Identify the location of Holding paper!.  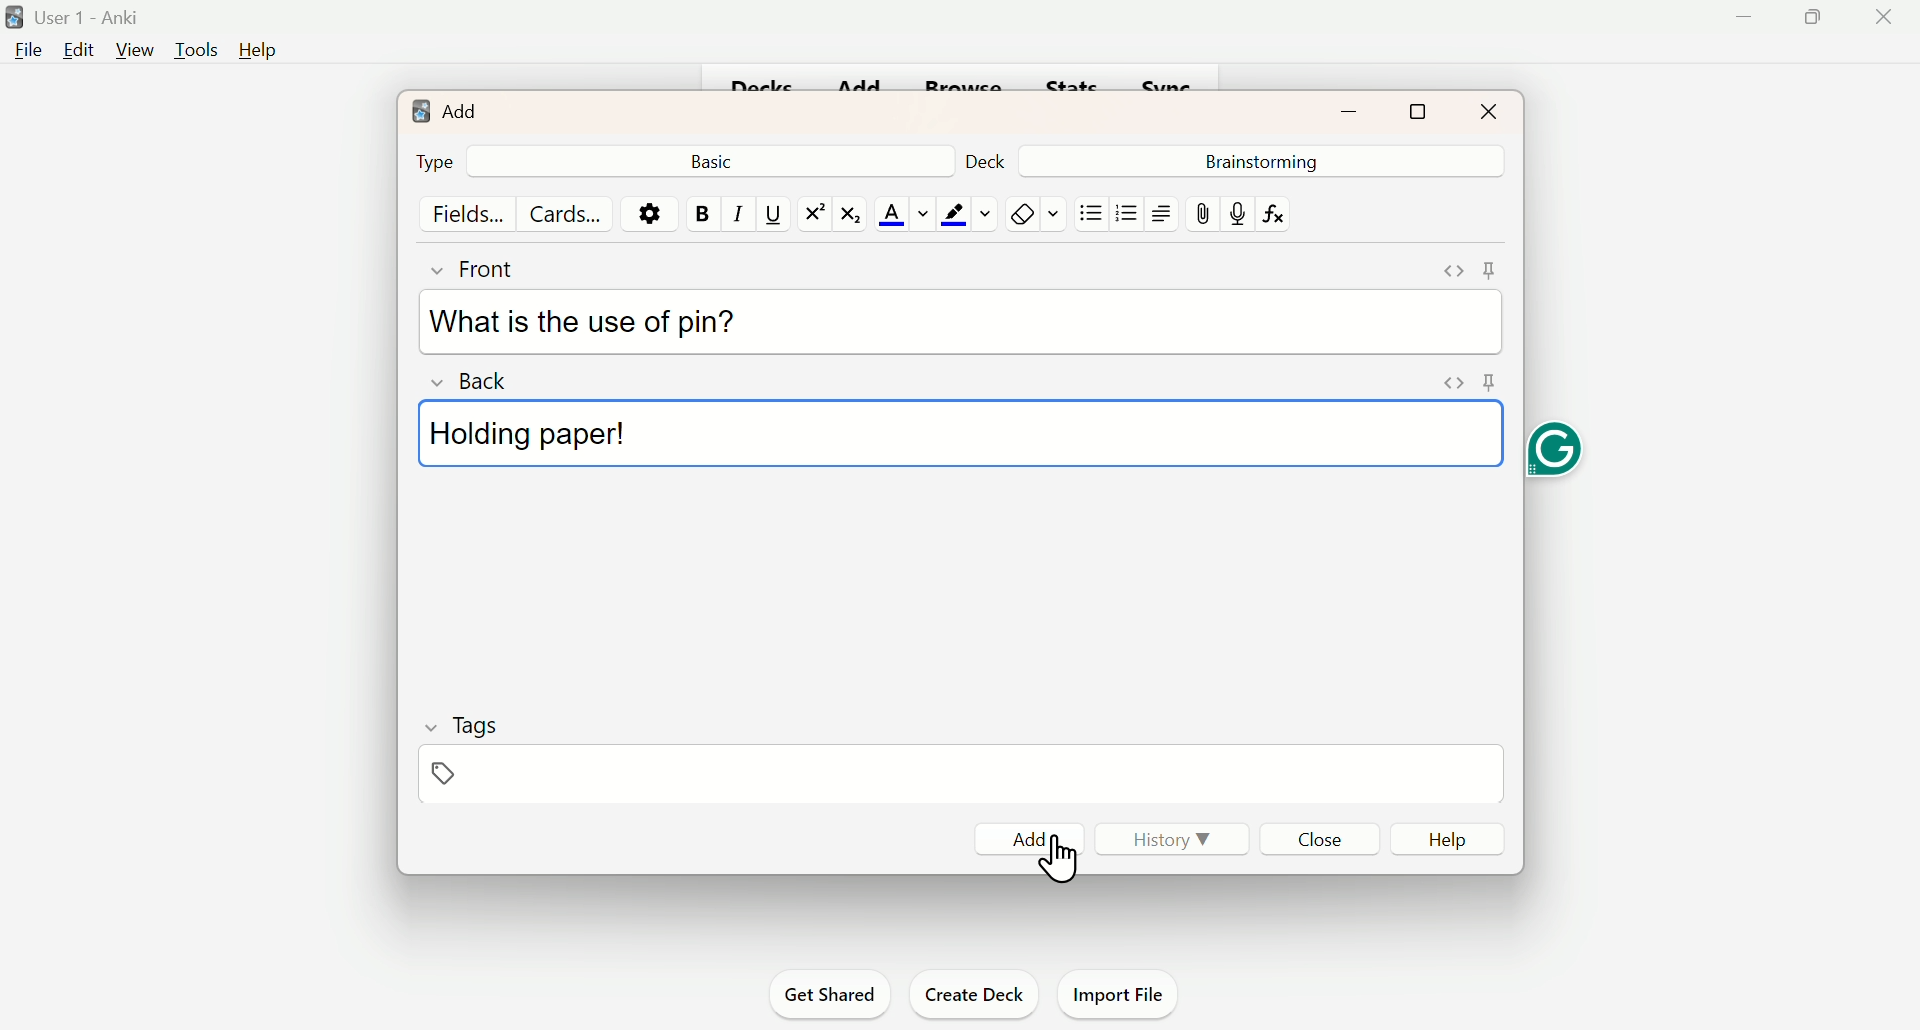
(535, 436).